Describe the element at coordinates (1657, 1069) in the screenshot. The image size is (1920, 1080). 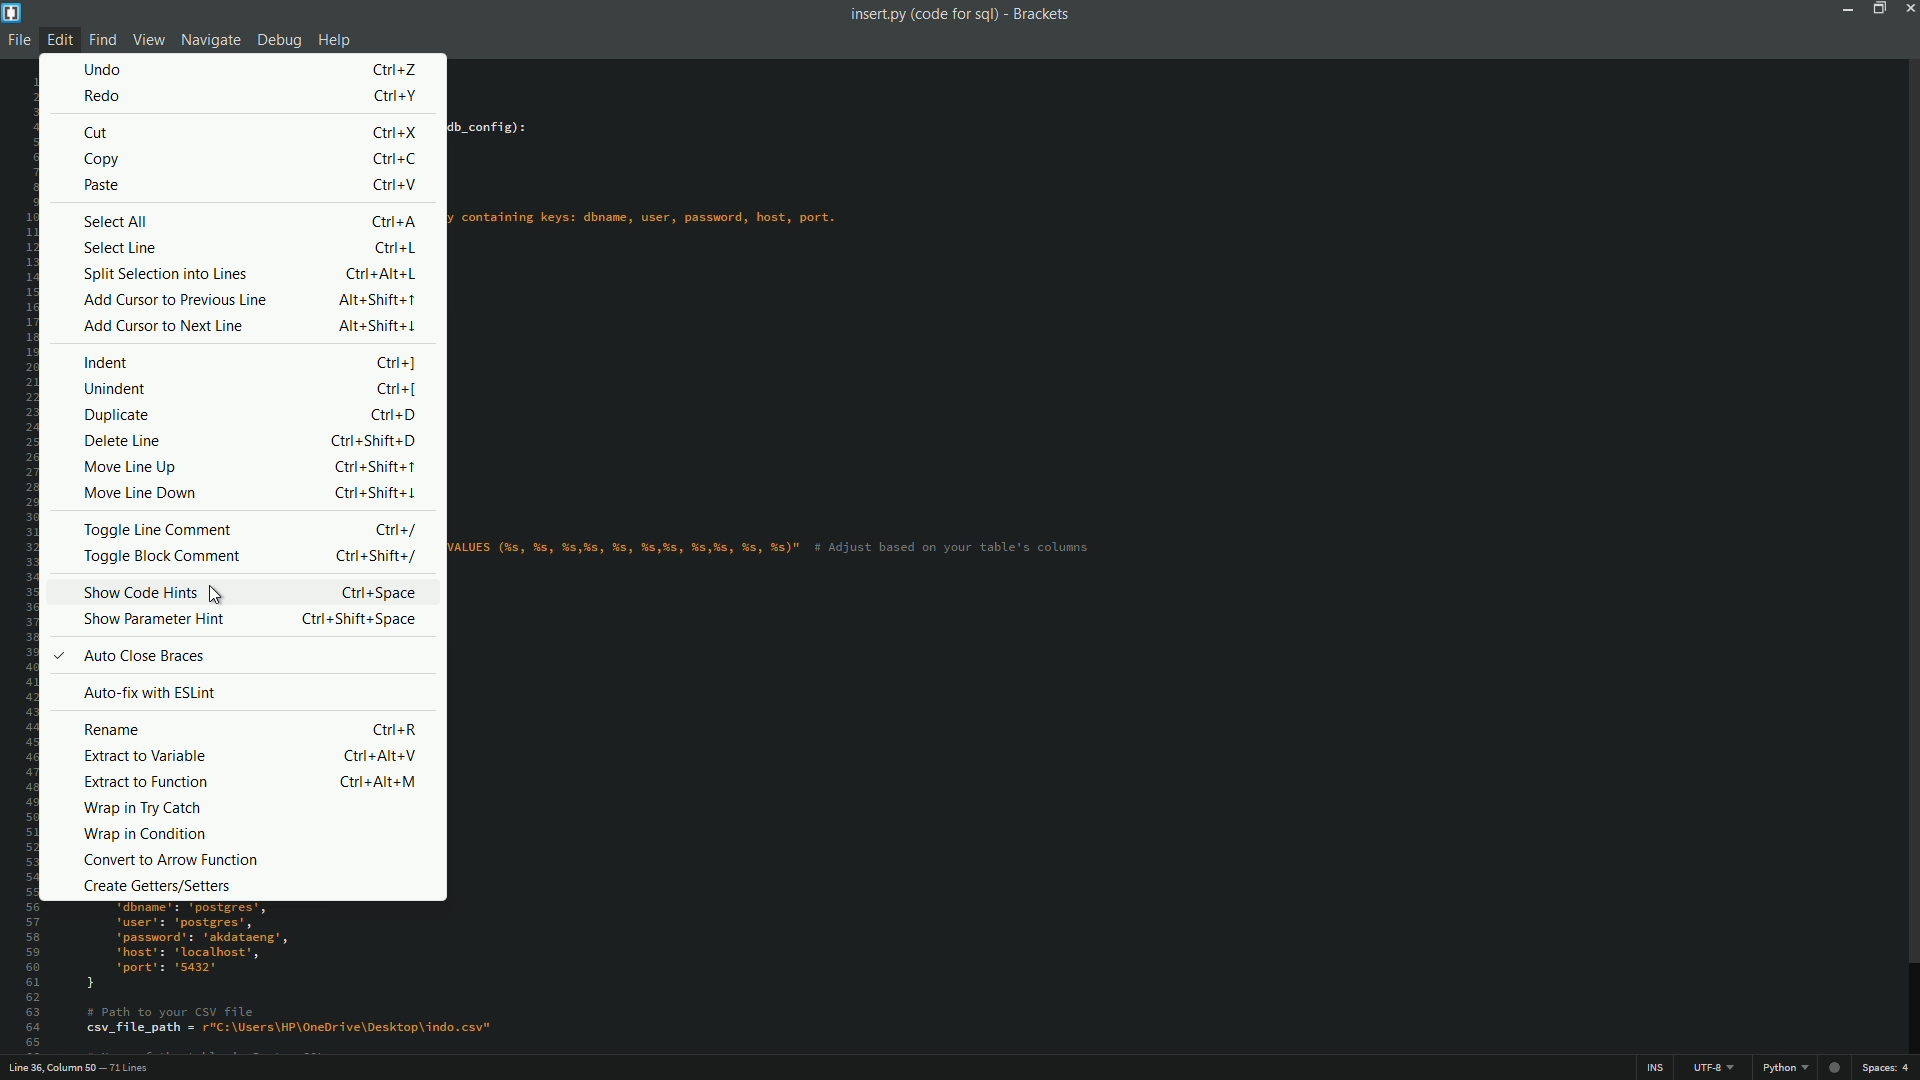
I see `ins` at that location.